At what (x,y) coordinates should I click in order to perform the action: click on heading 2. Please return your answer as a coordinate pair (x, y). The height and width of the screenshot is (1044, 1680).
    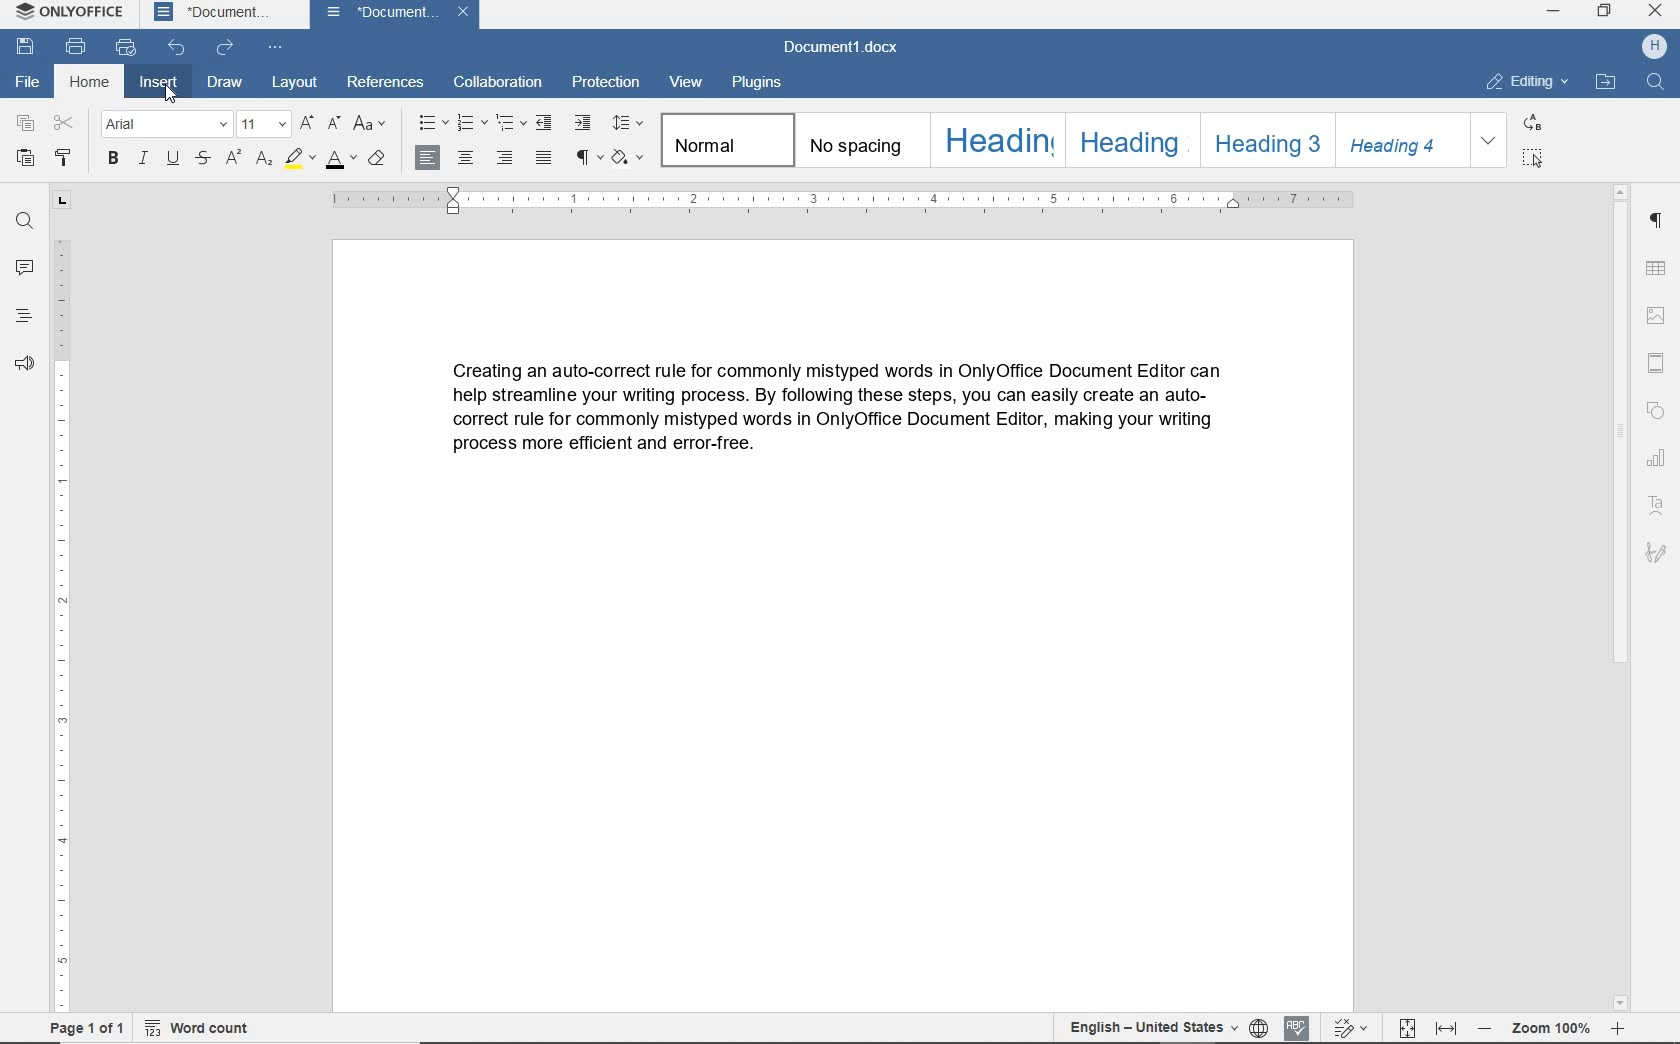
    Looking at the image, I should click on (1130, 141).